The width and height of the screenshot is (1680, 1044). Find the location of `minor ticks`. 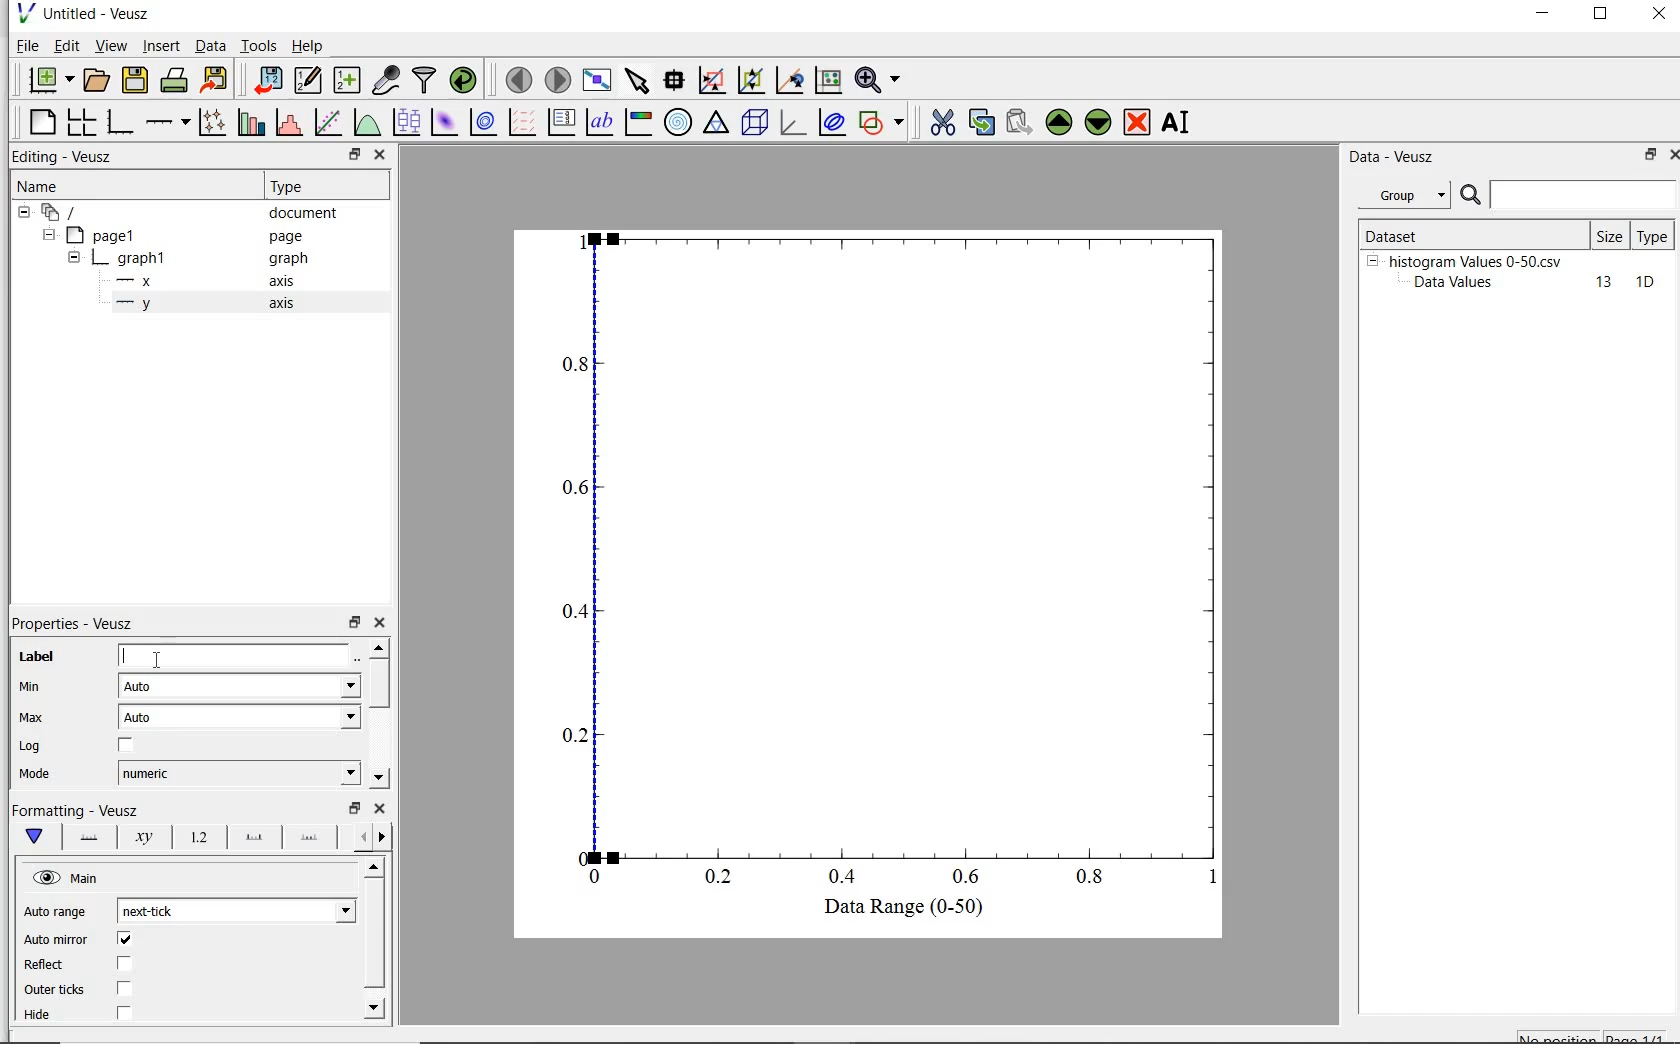

minor ticks is located at coordinates (310, 839).